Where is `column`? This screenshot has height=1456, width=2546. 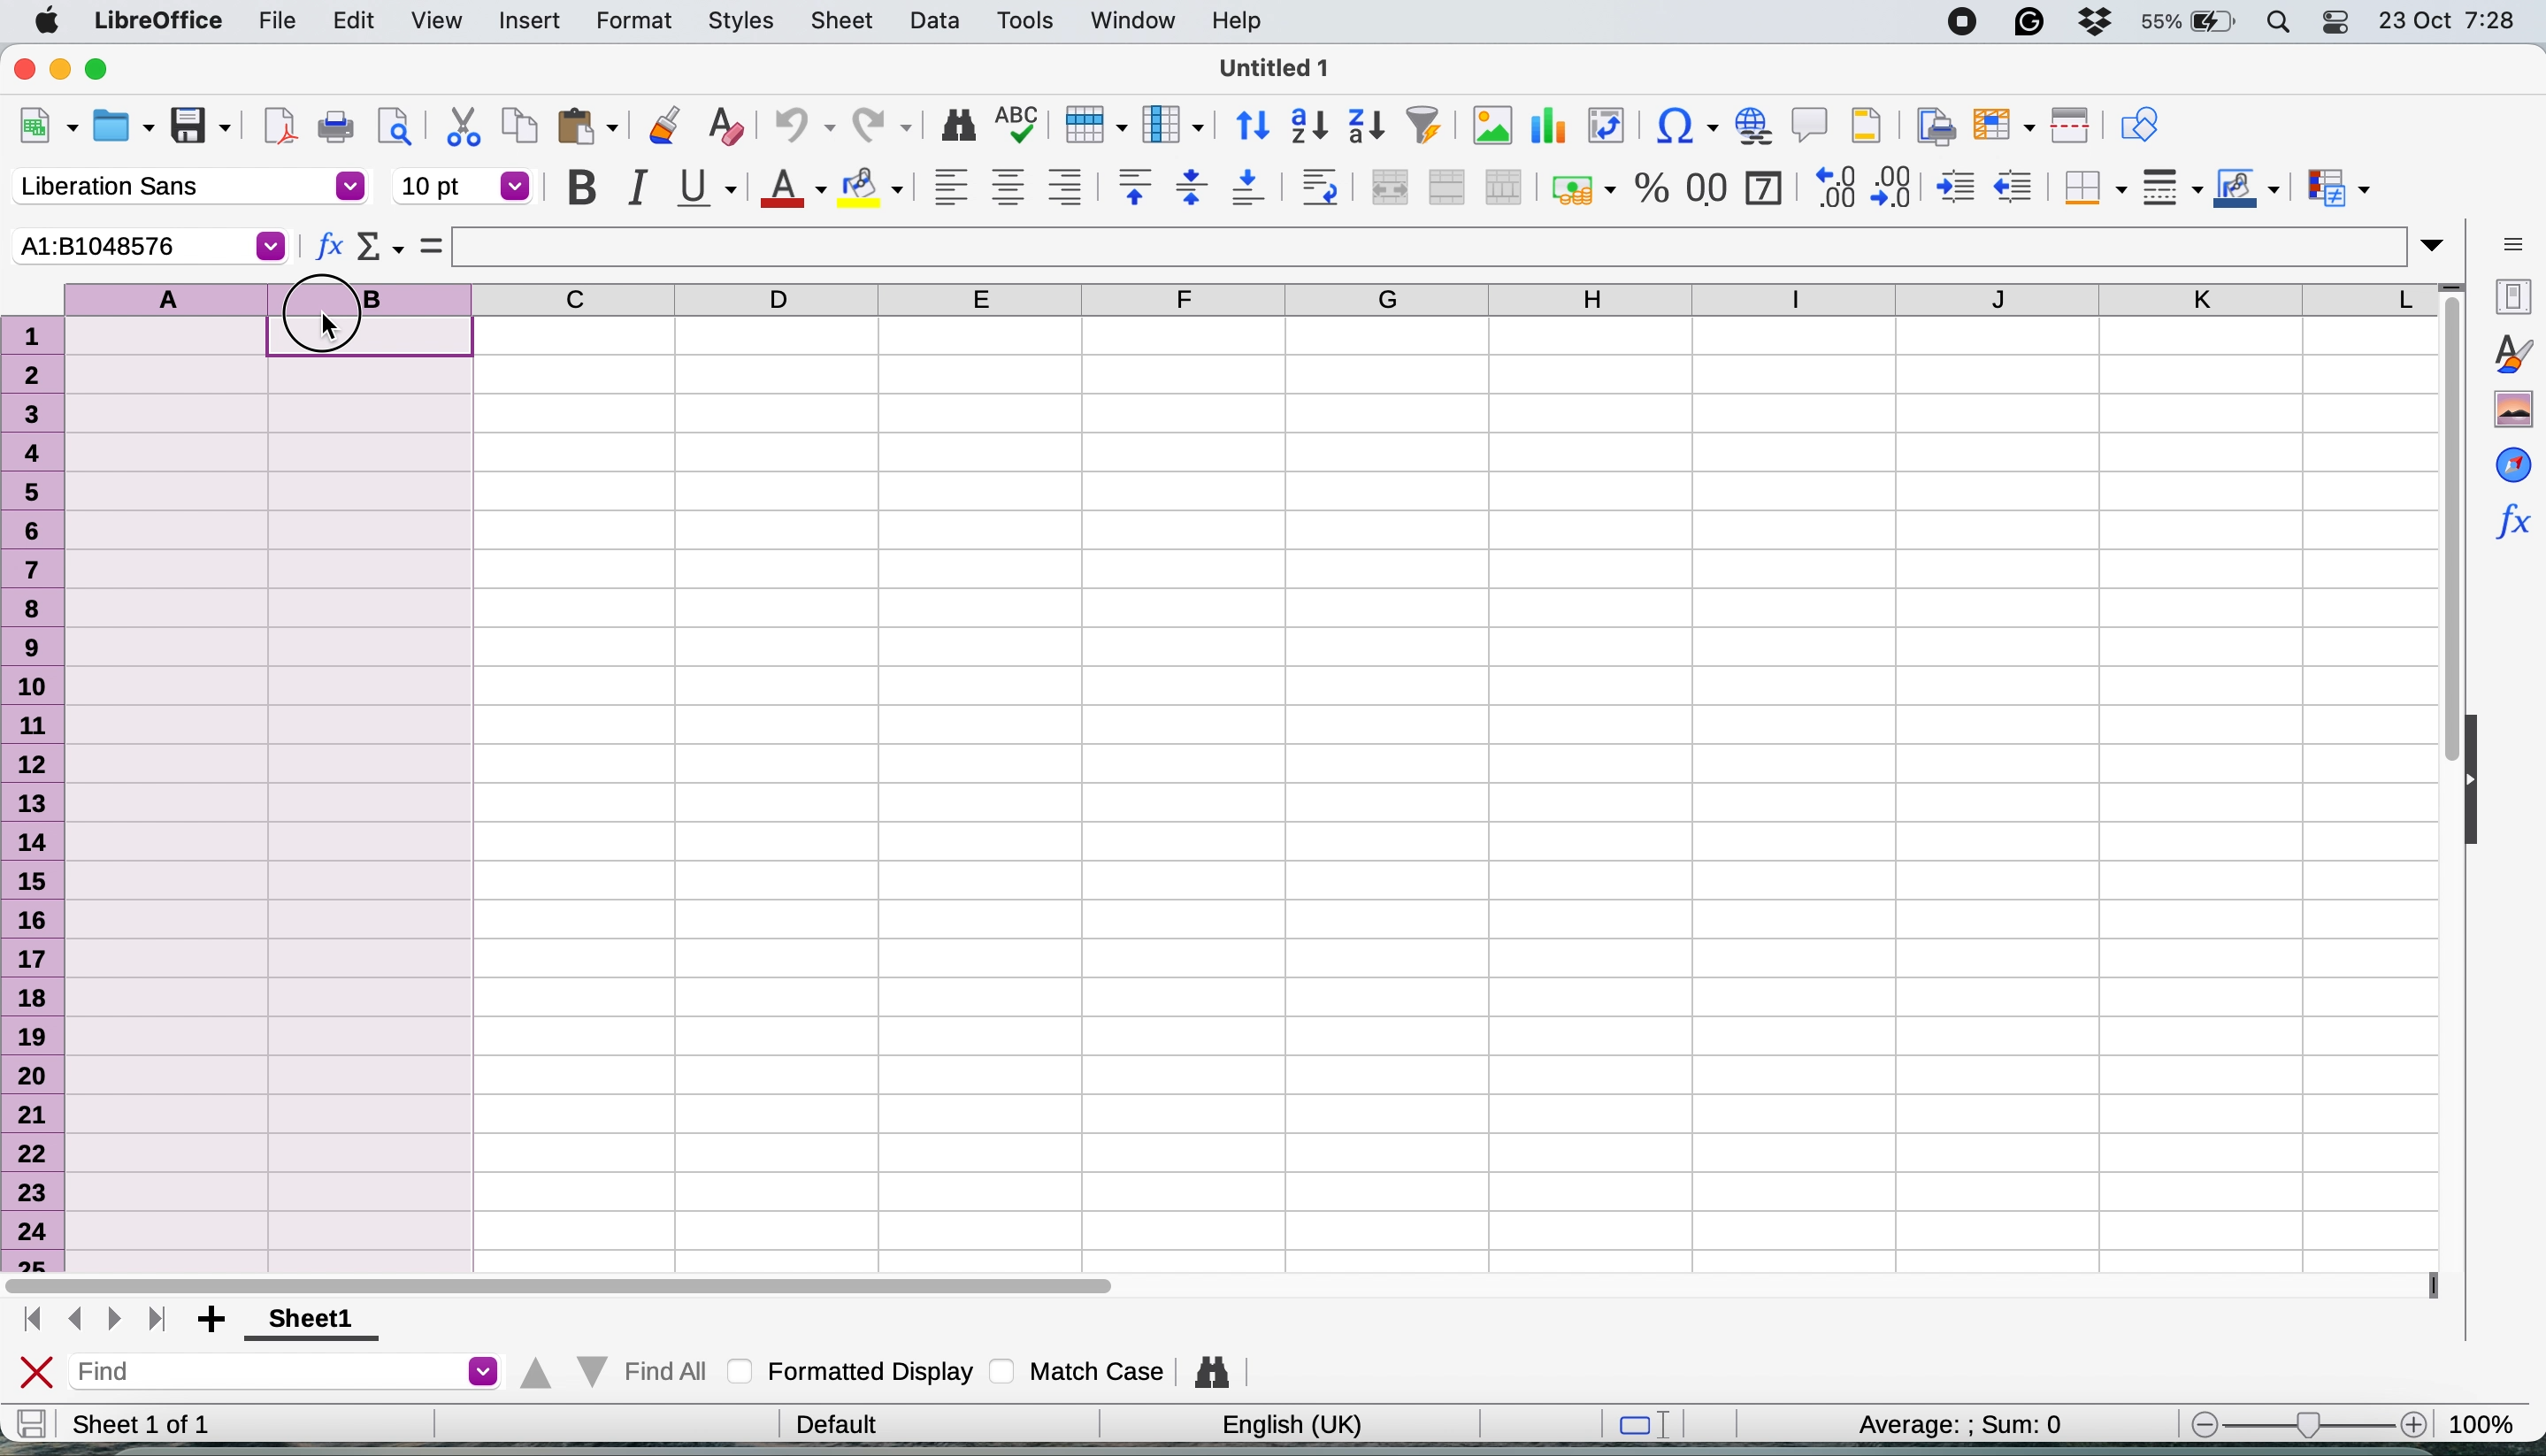
column is located at coordinates (1175, 124).